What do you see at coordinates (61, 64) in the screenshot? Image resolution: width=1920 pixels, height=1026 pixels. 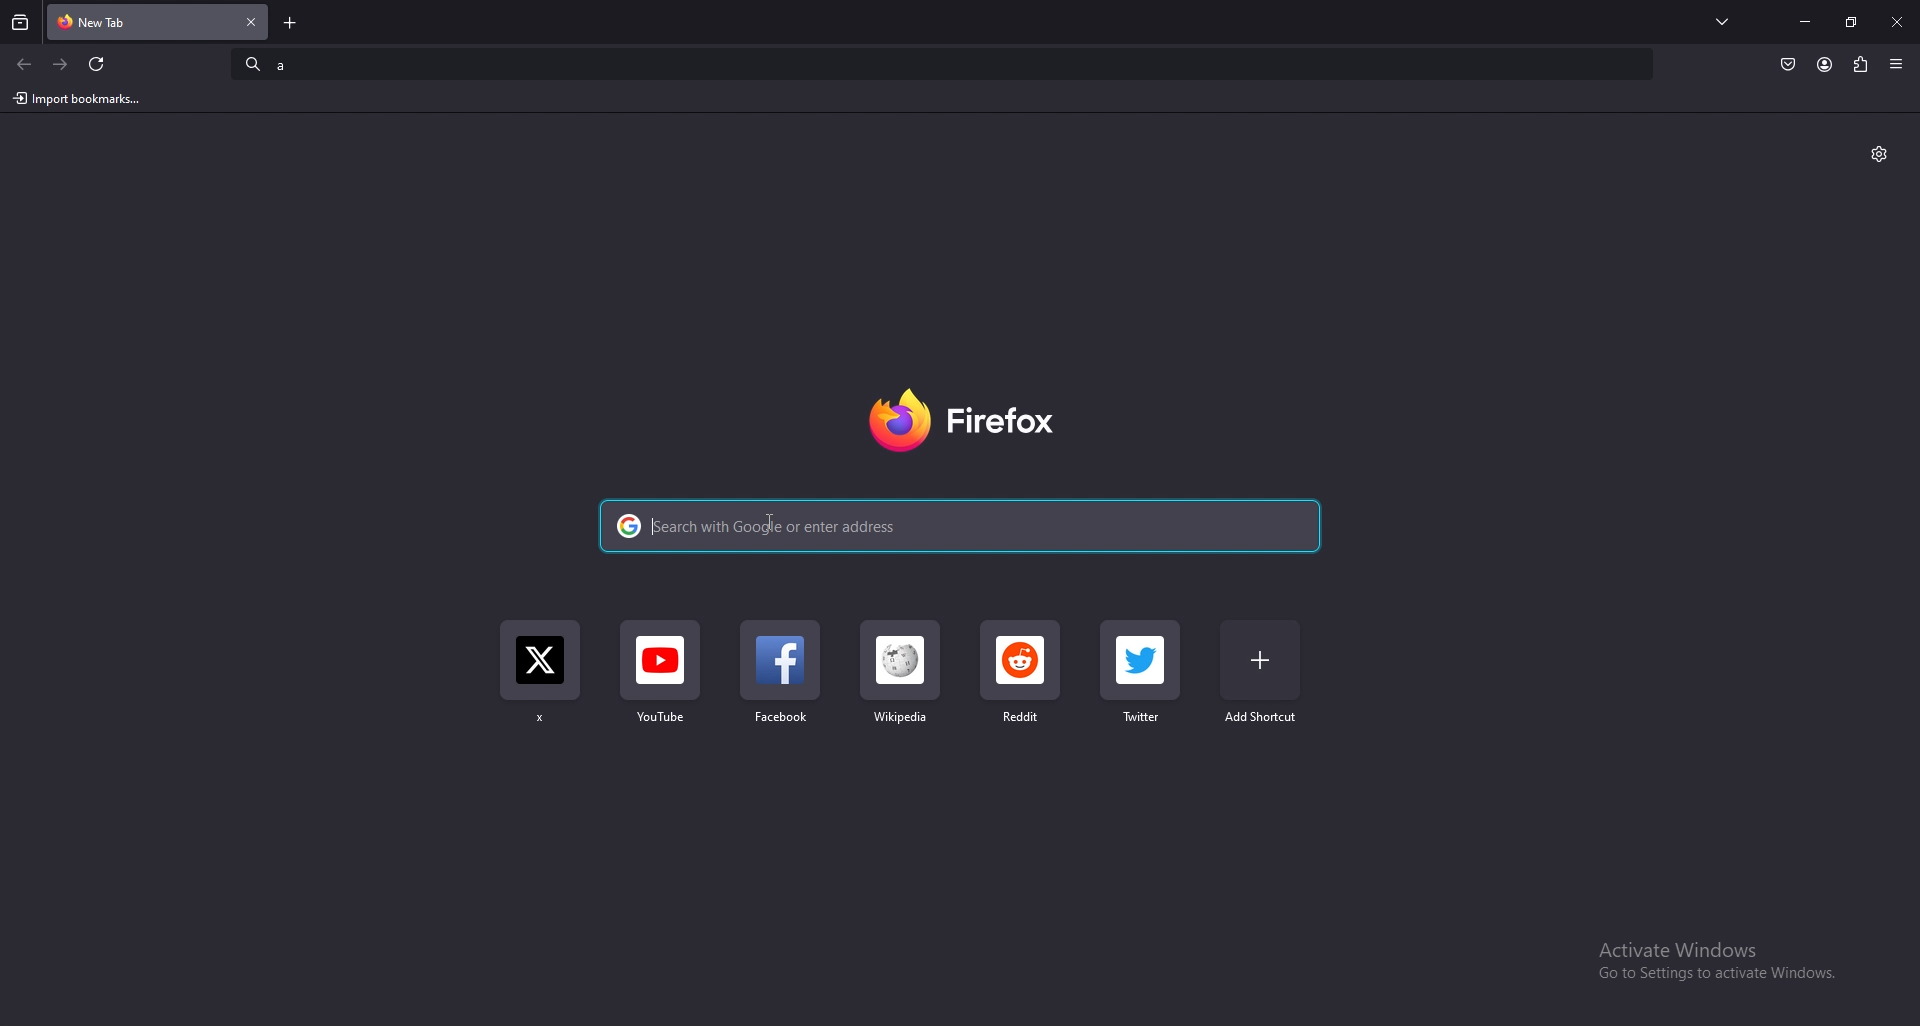 I see `forward` at bounding box center [61, 64].